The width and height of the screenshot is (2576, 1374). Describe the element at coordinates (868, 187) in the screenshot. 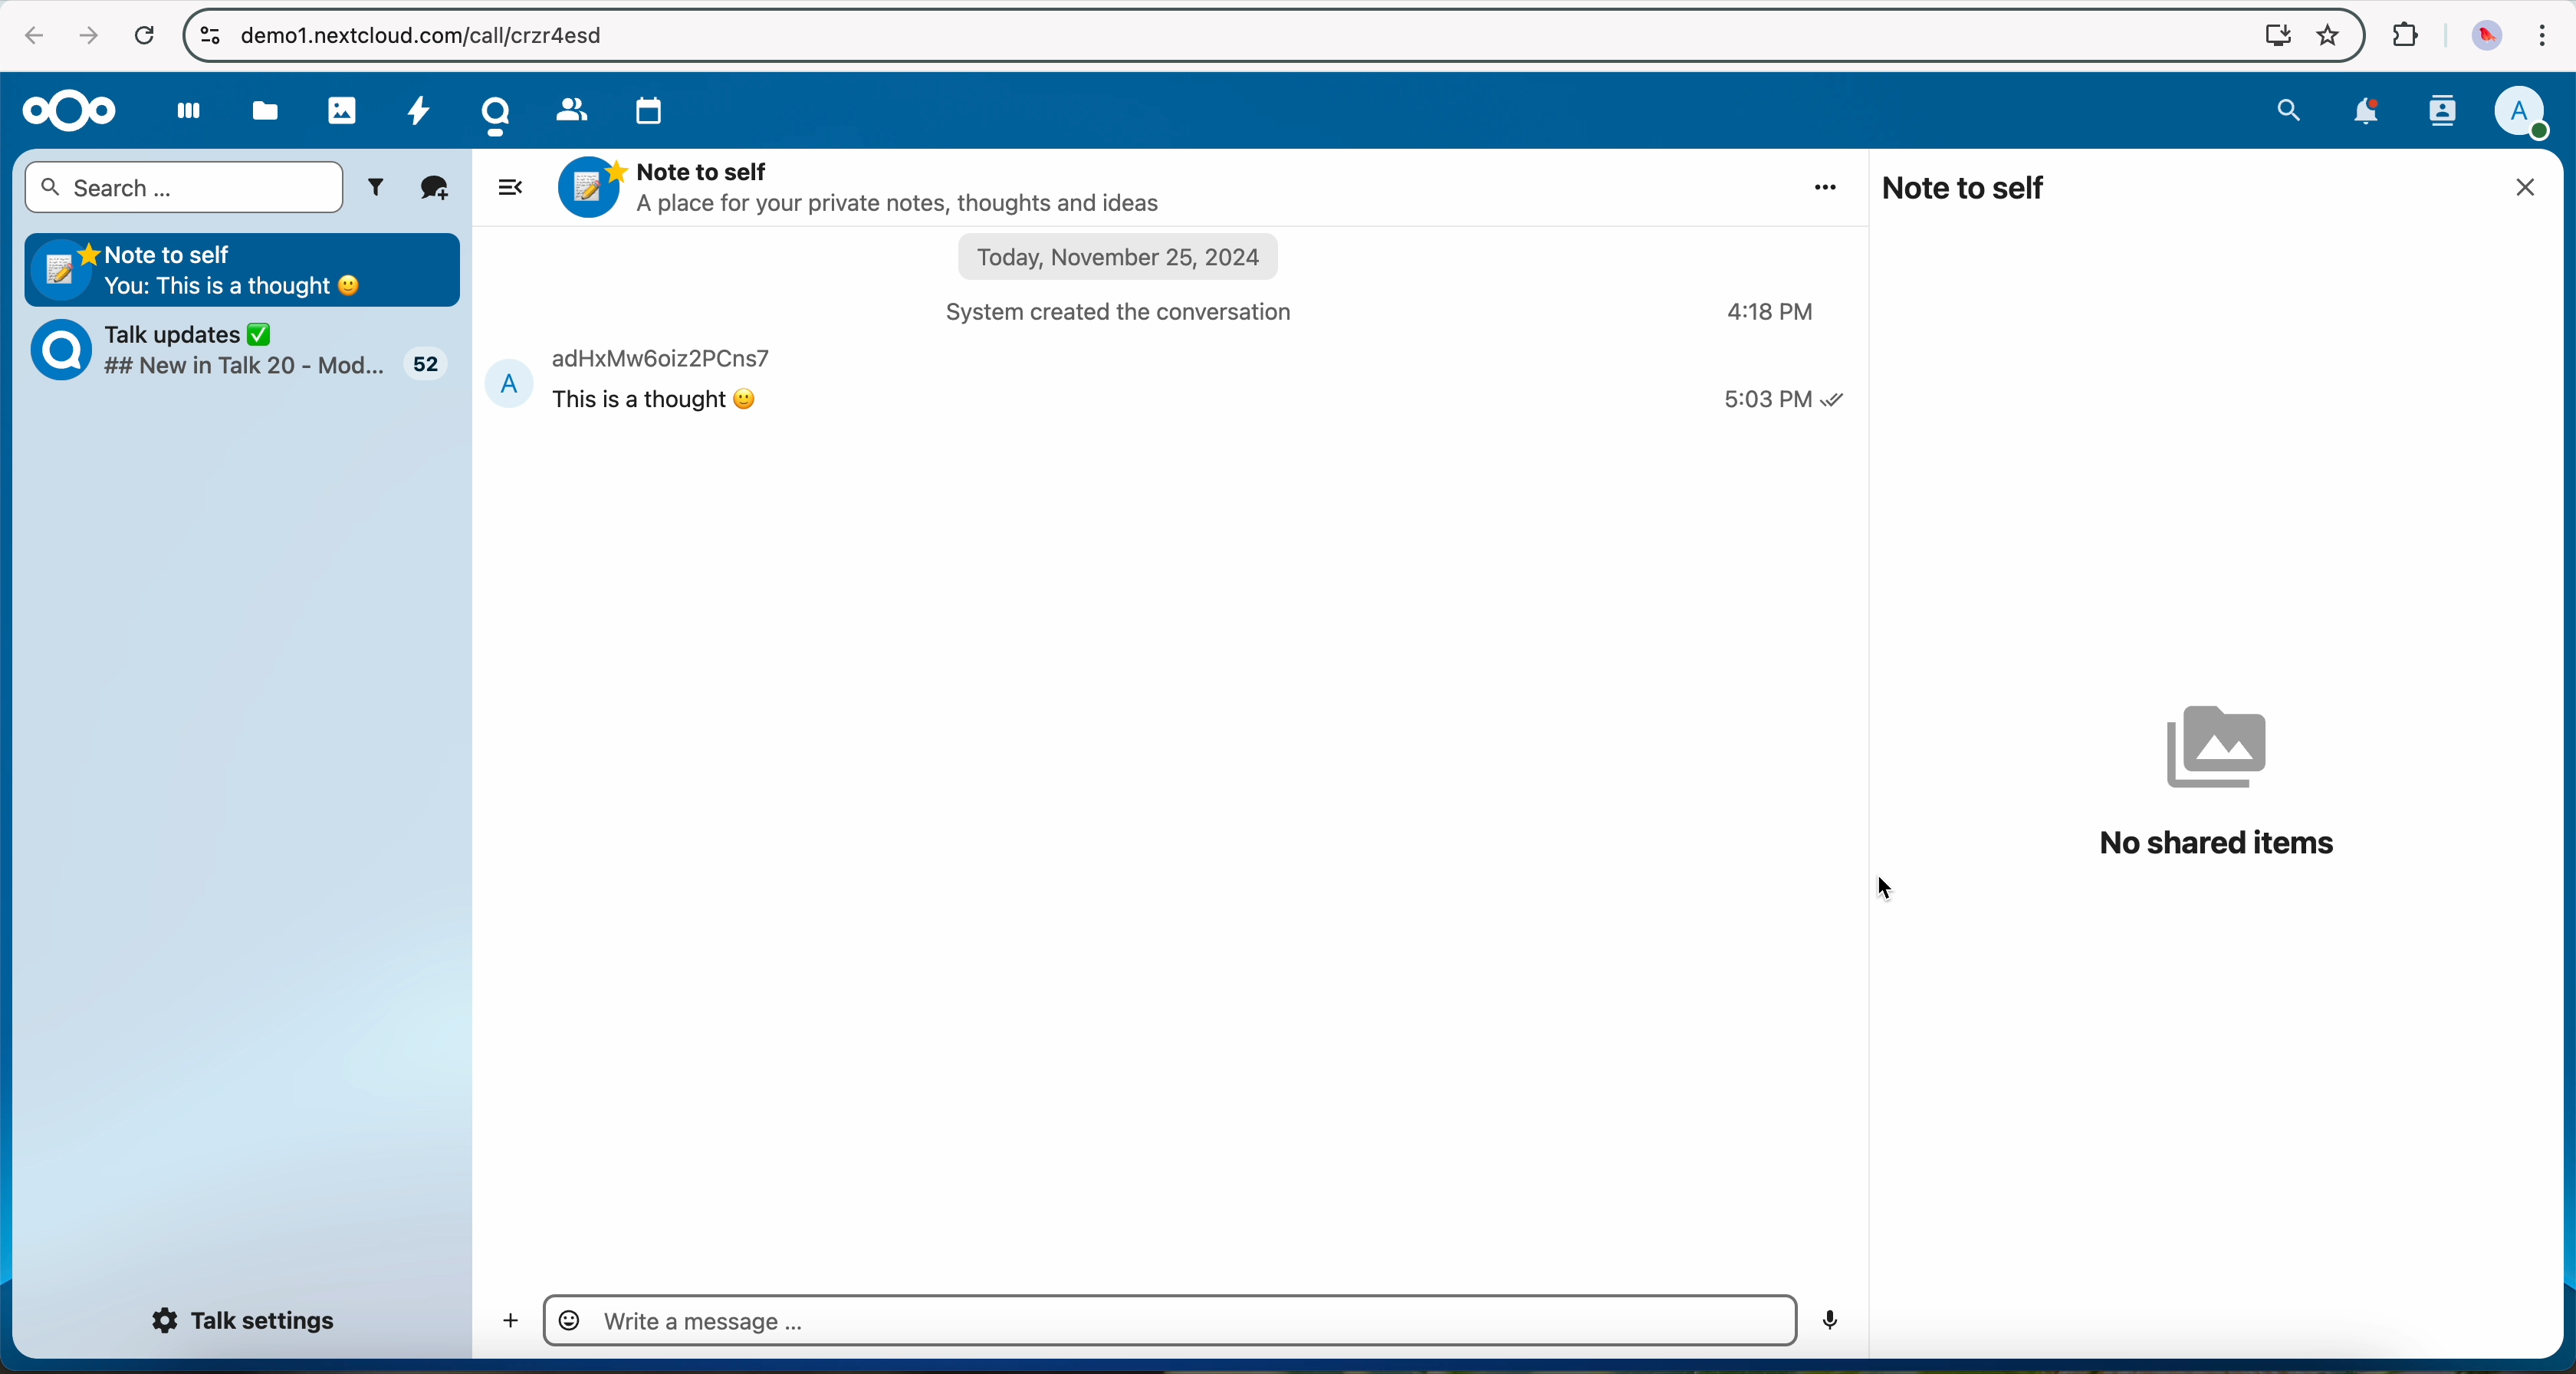

I see `Note to self` at that location.